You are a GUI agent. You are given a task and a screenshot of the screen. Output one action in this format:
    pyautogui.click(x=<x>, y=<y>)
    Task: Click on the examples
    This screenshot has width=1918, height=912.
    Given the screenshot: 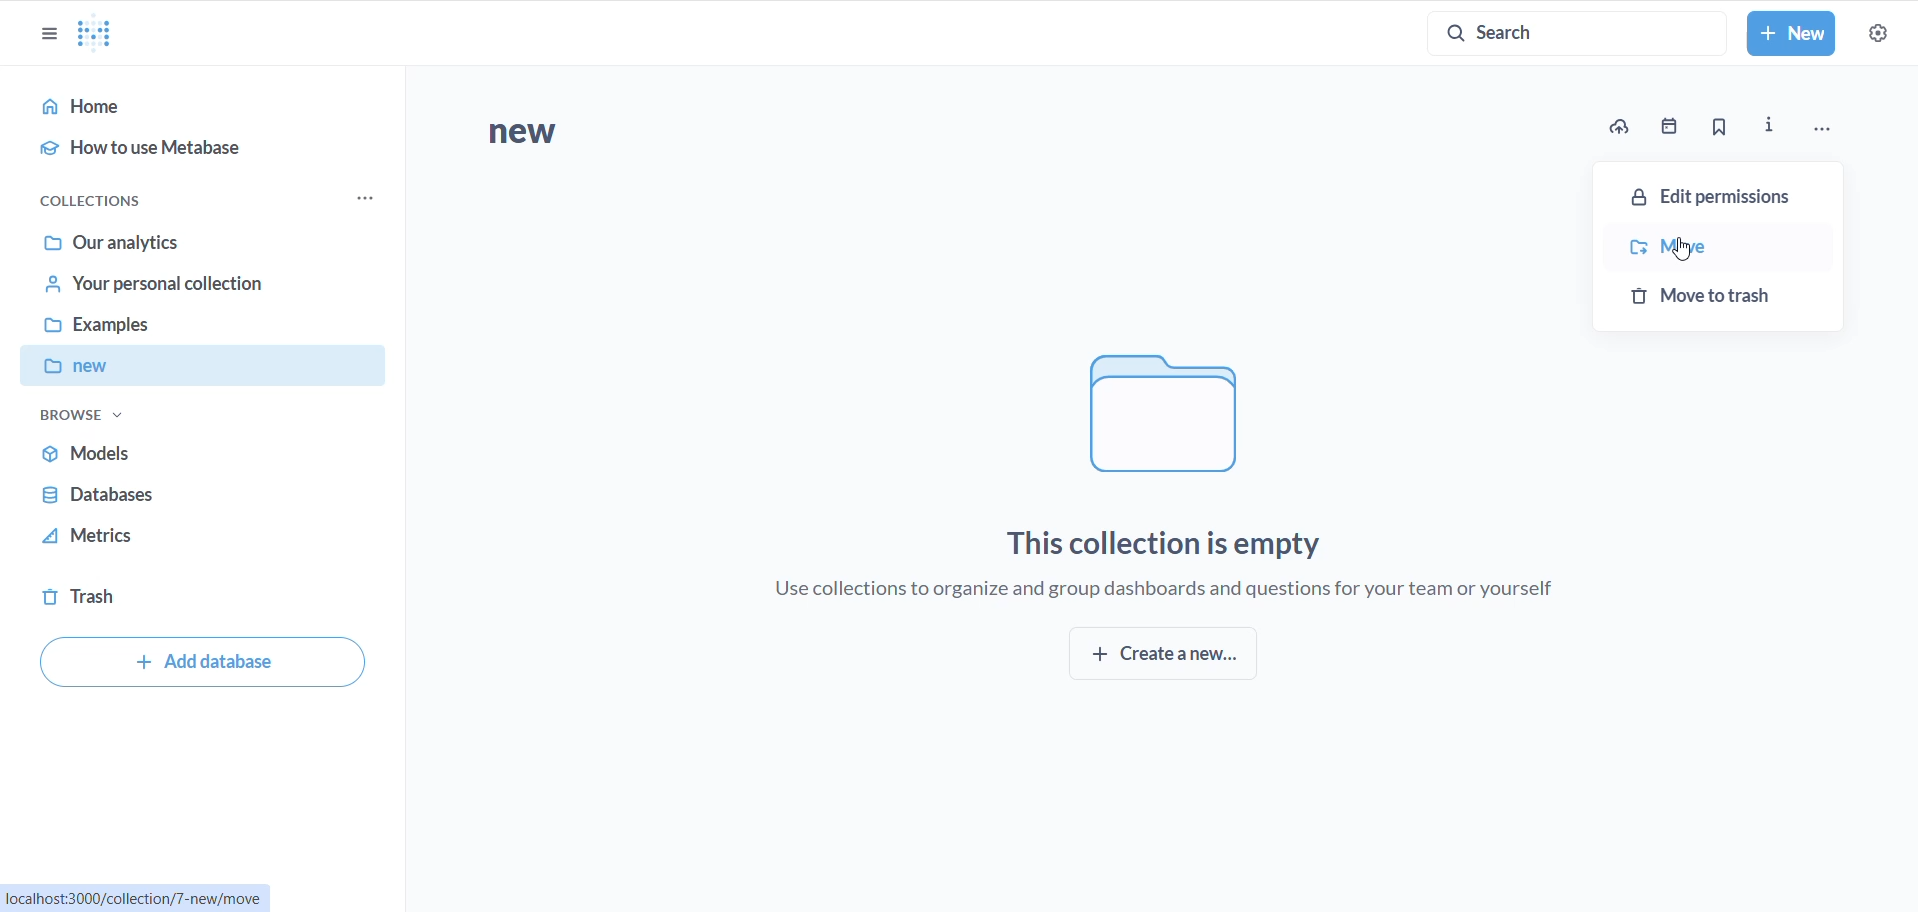 What is the action you would take?
    pyautogui.click(x=190, y=329)
    